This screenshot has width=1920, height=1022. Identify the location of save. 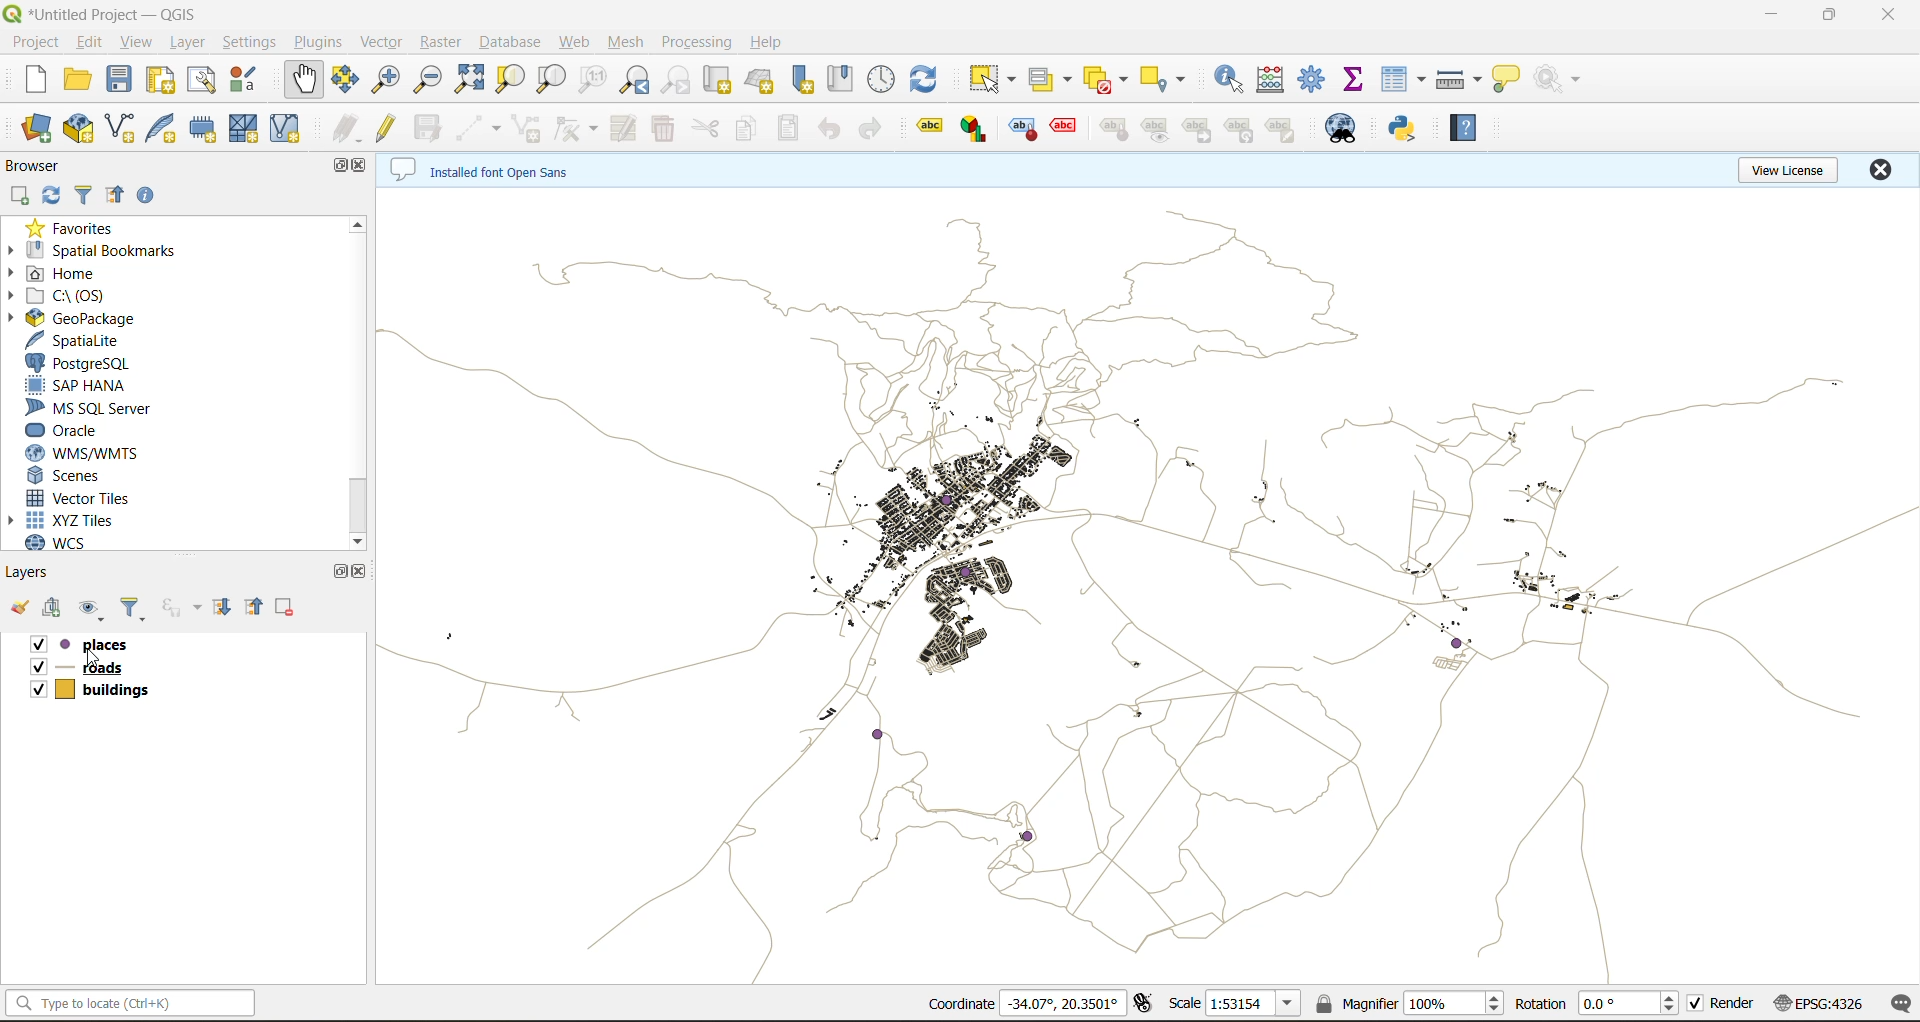
(123, 83).